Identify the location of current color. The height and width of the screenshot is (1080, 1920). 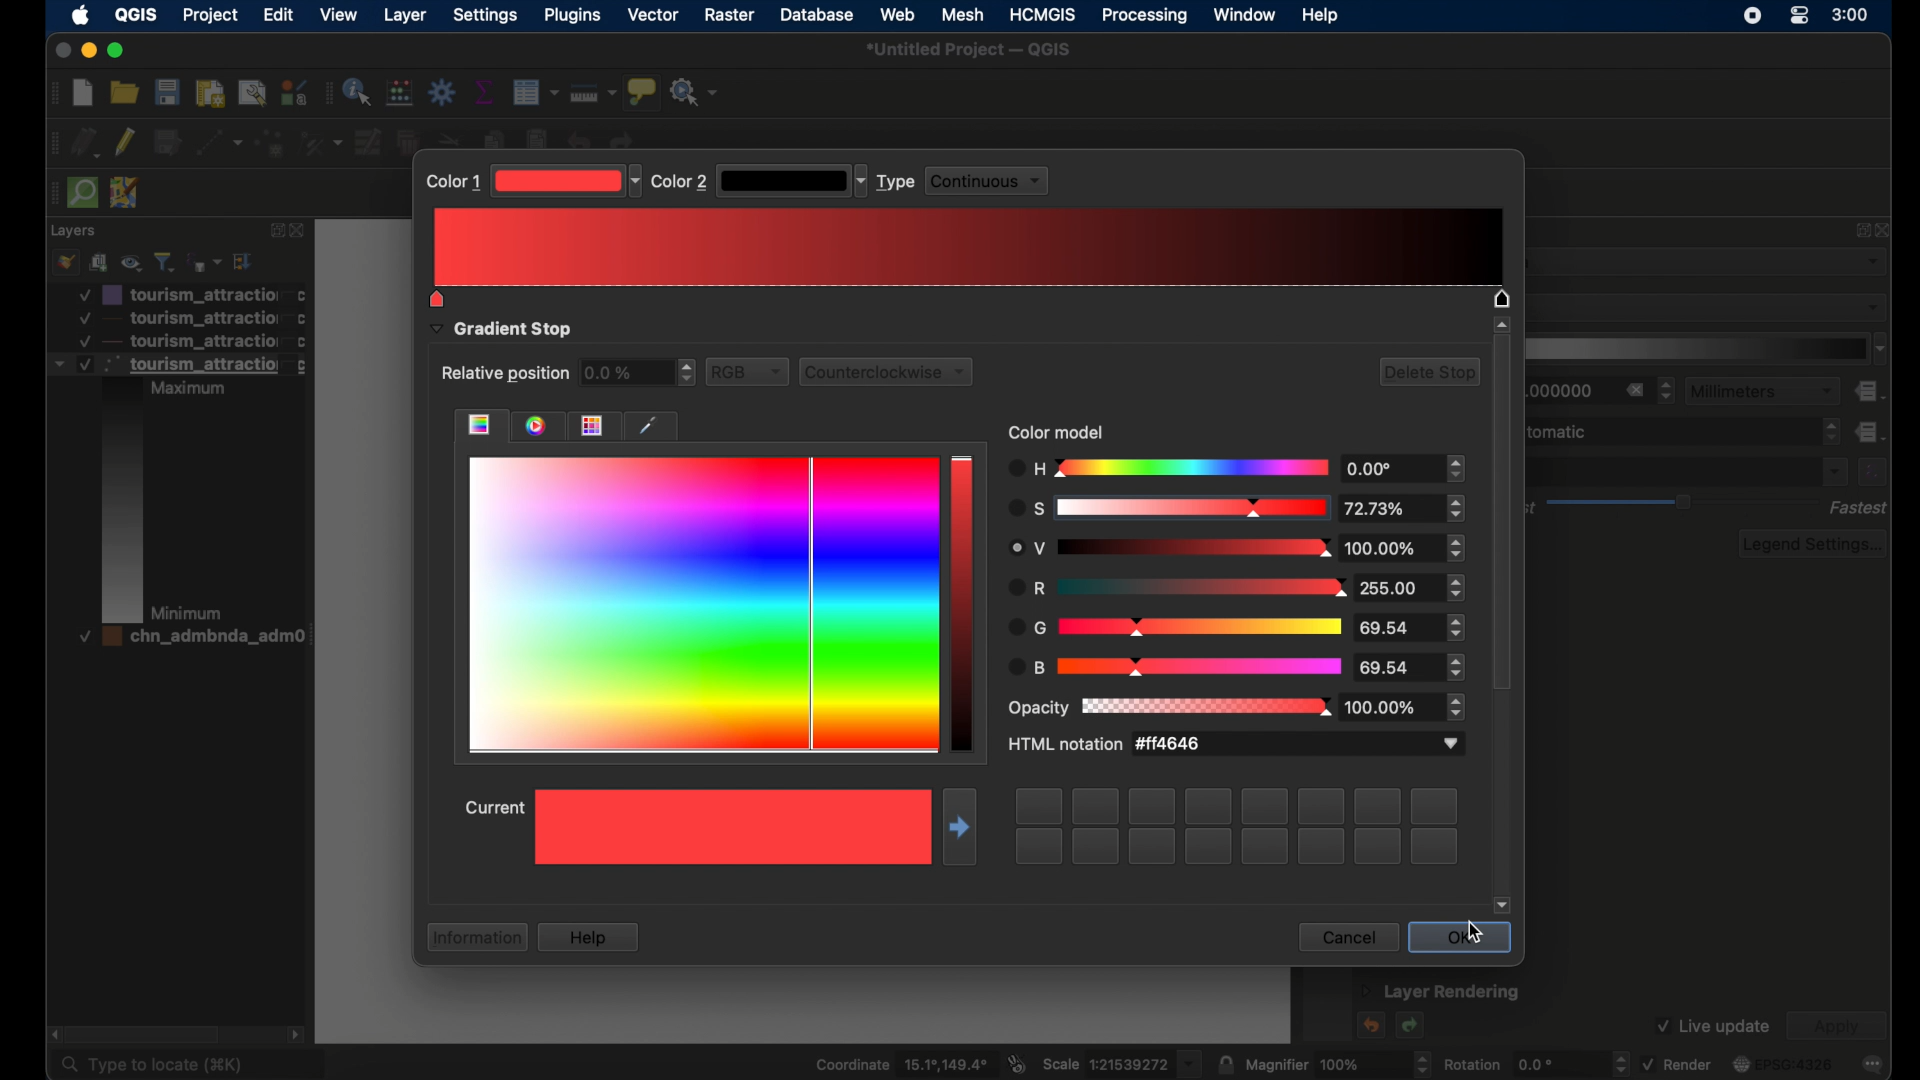
(965, 606).